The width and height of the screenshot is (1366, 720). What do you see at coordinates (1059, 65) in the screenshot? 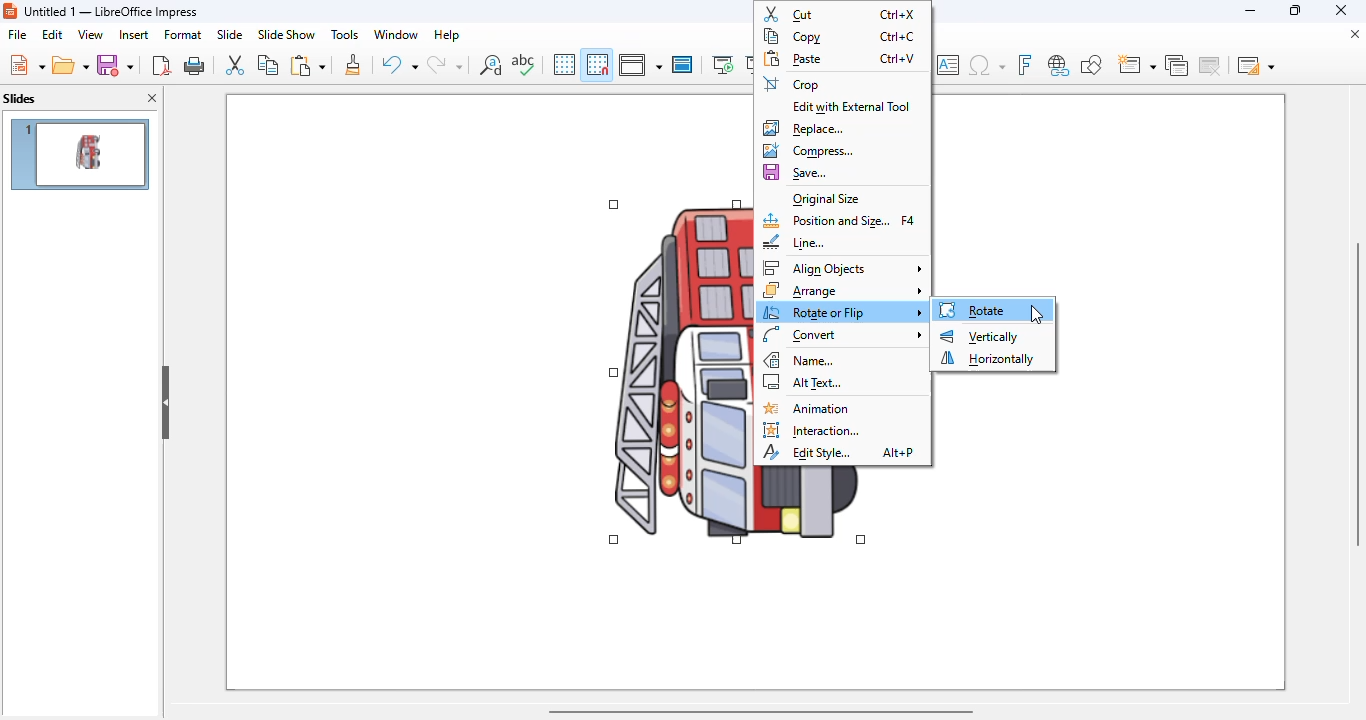
I see `insert hyperlink` at bounding box center [1059, 65].